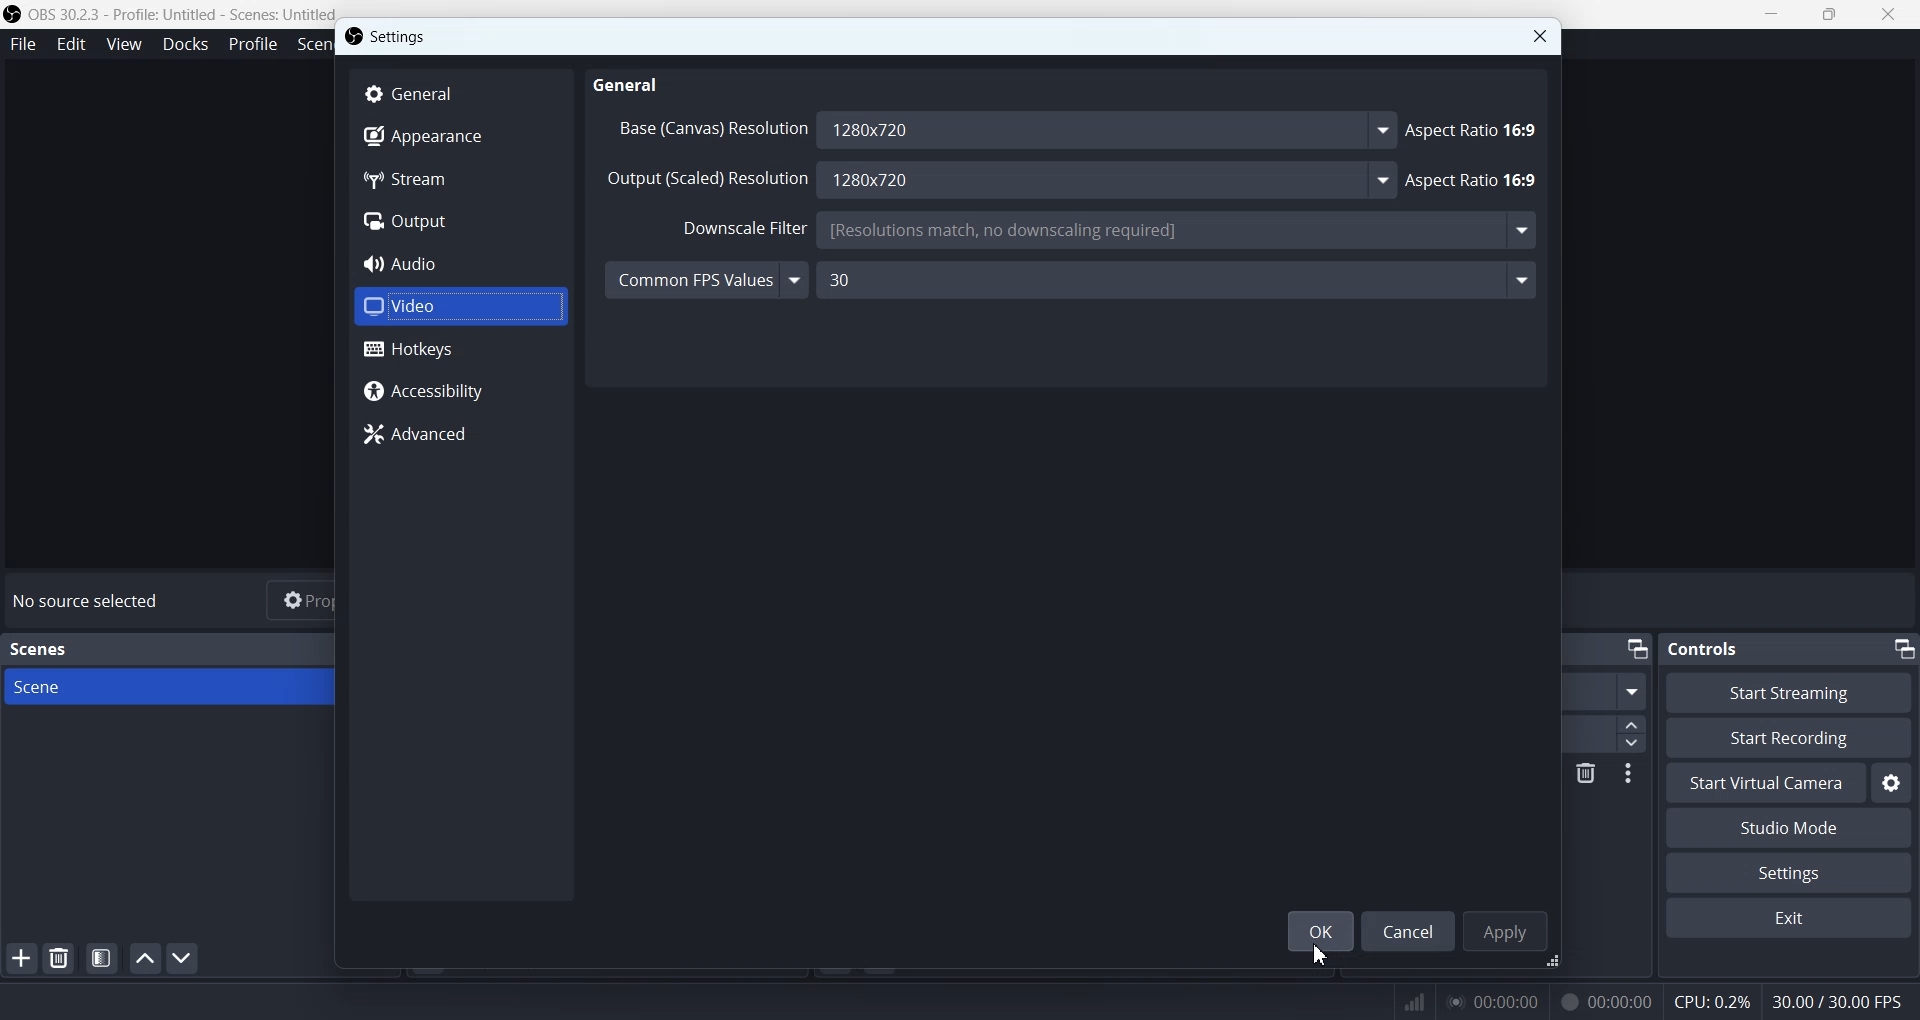 The width and height of the screenshot is (1920, 1020). I want to click on Base (Canvas) Resolution 1280x720, so click(1003, 131).